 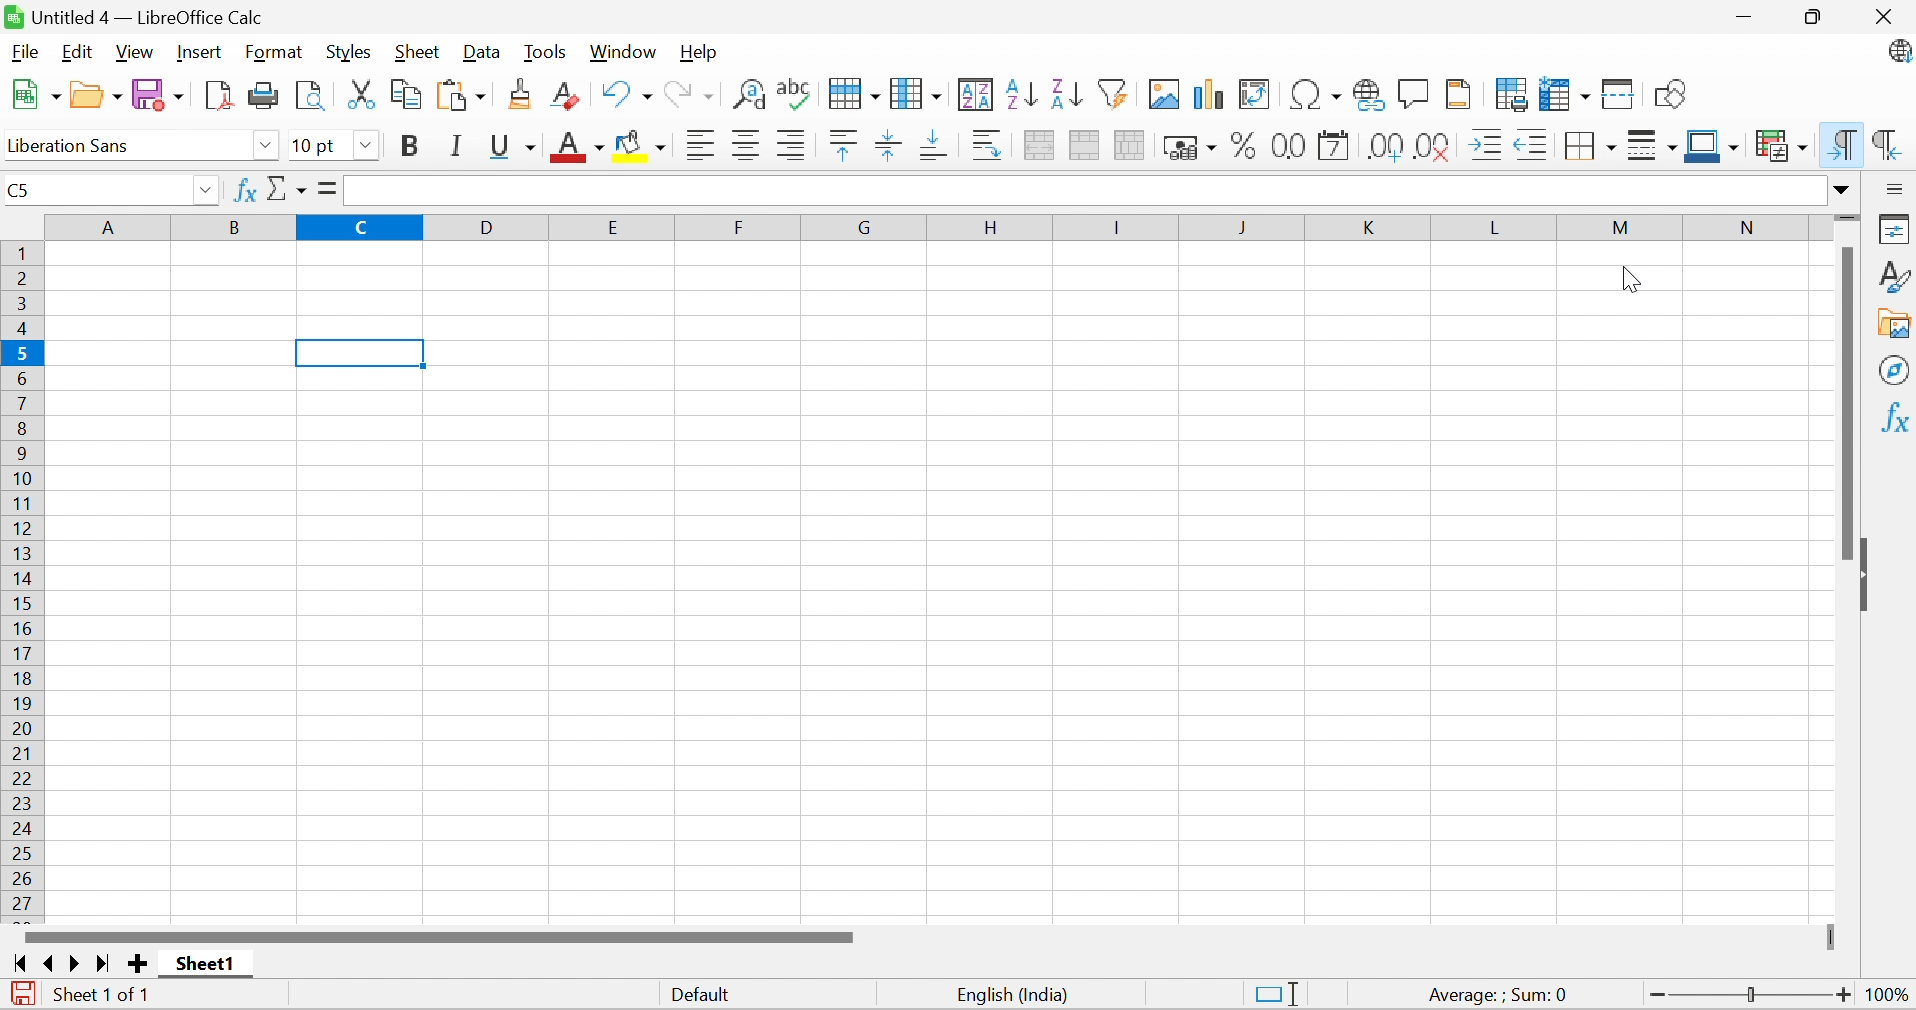 What do you see at coordinates (1845, 401) in the screenshot?
I see `Scroll bar` at bounding box center [1845, 401].